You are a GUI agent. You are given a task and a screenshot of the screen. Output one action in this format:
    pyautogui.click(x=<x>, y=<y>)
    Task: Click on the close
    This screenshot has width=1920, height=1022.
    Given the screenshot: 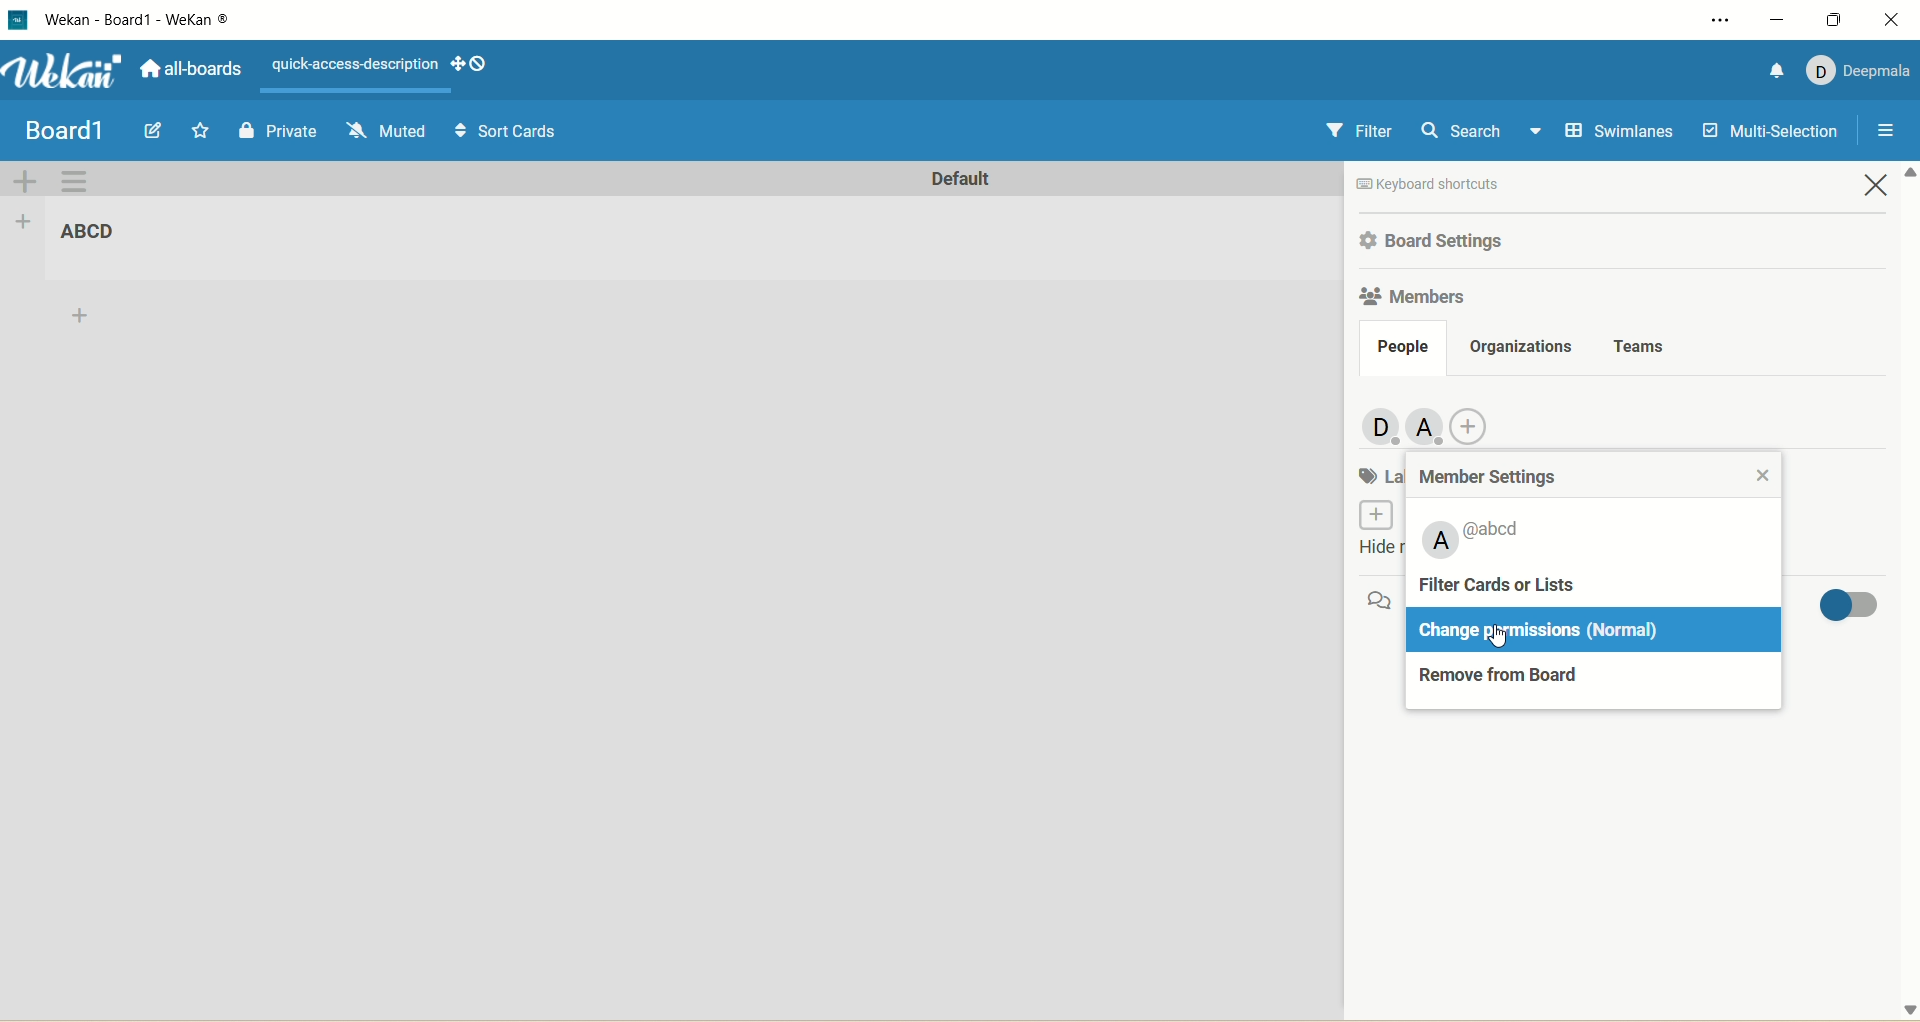 What is the action you would take?
    pyautogui.click(x=1880, y=188)
    